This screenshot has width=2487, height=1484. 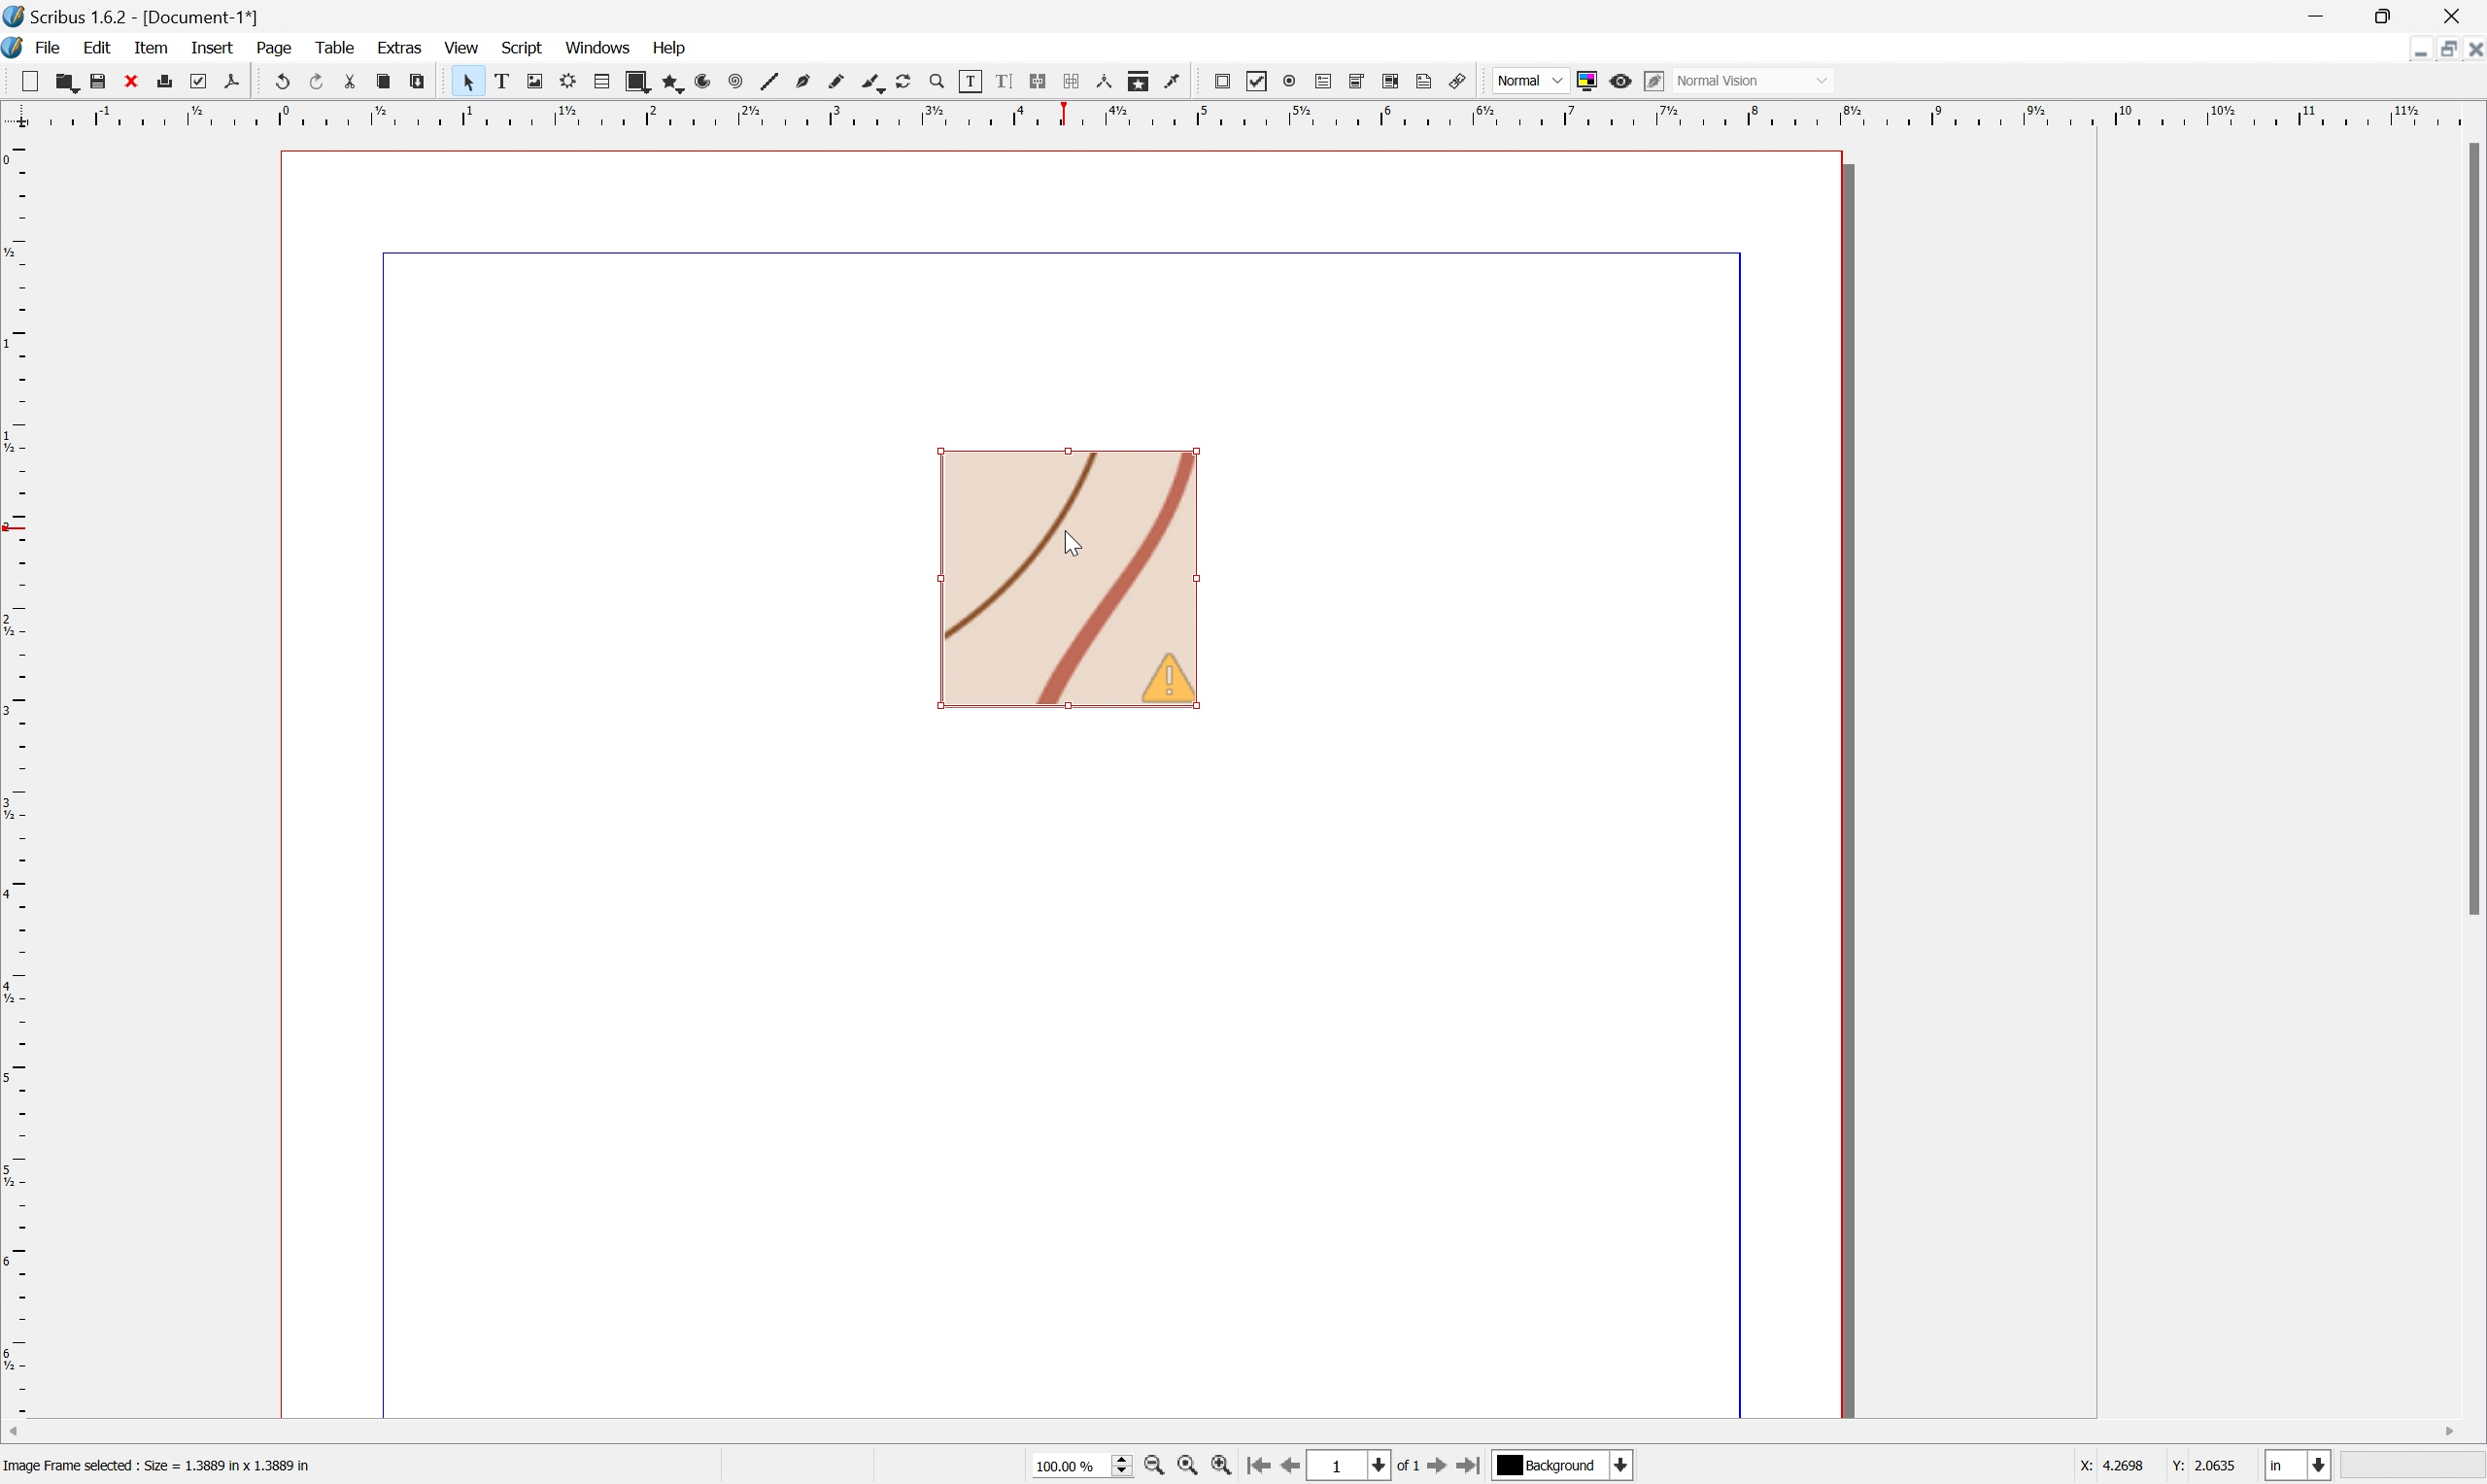 I want to click on Help, so click(x=665, y=48).